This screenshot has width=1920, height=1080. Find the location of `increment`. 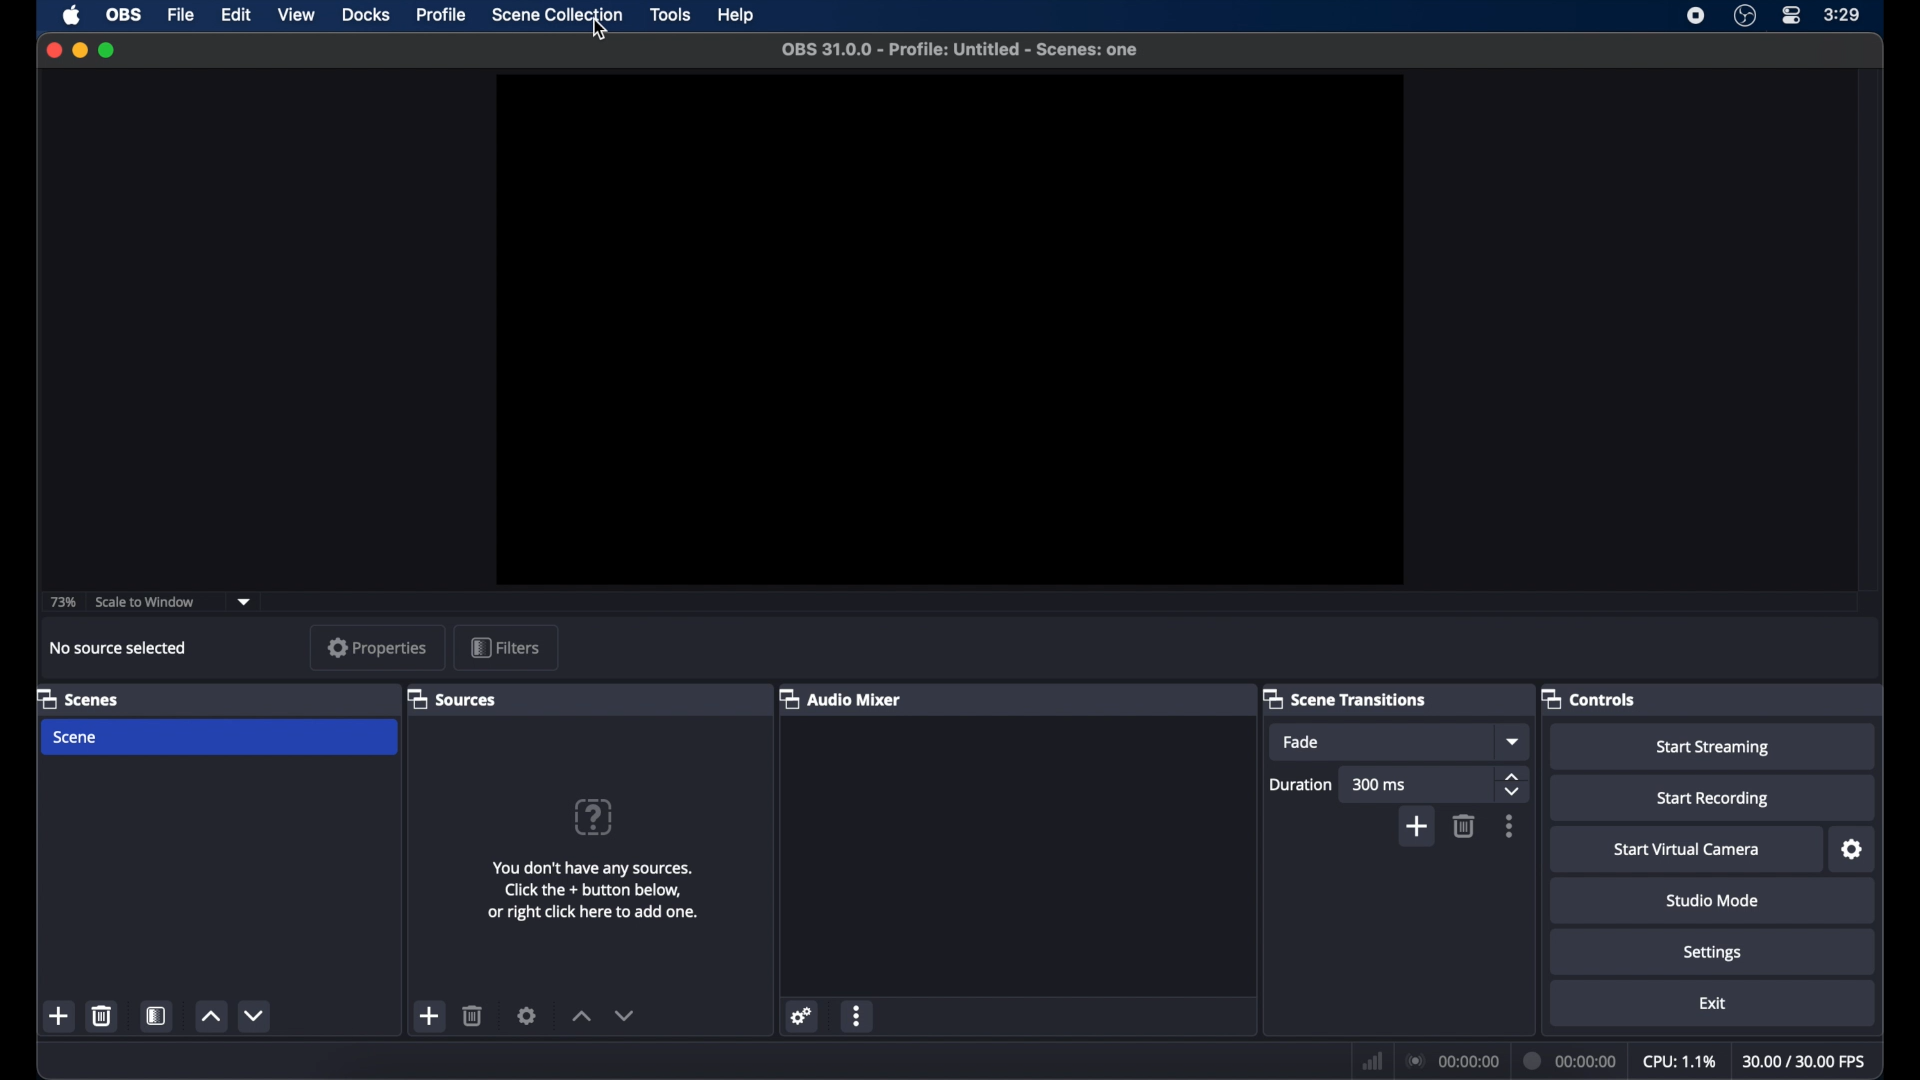

increment is located at coordinates (578, 1016).